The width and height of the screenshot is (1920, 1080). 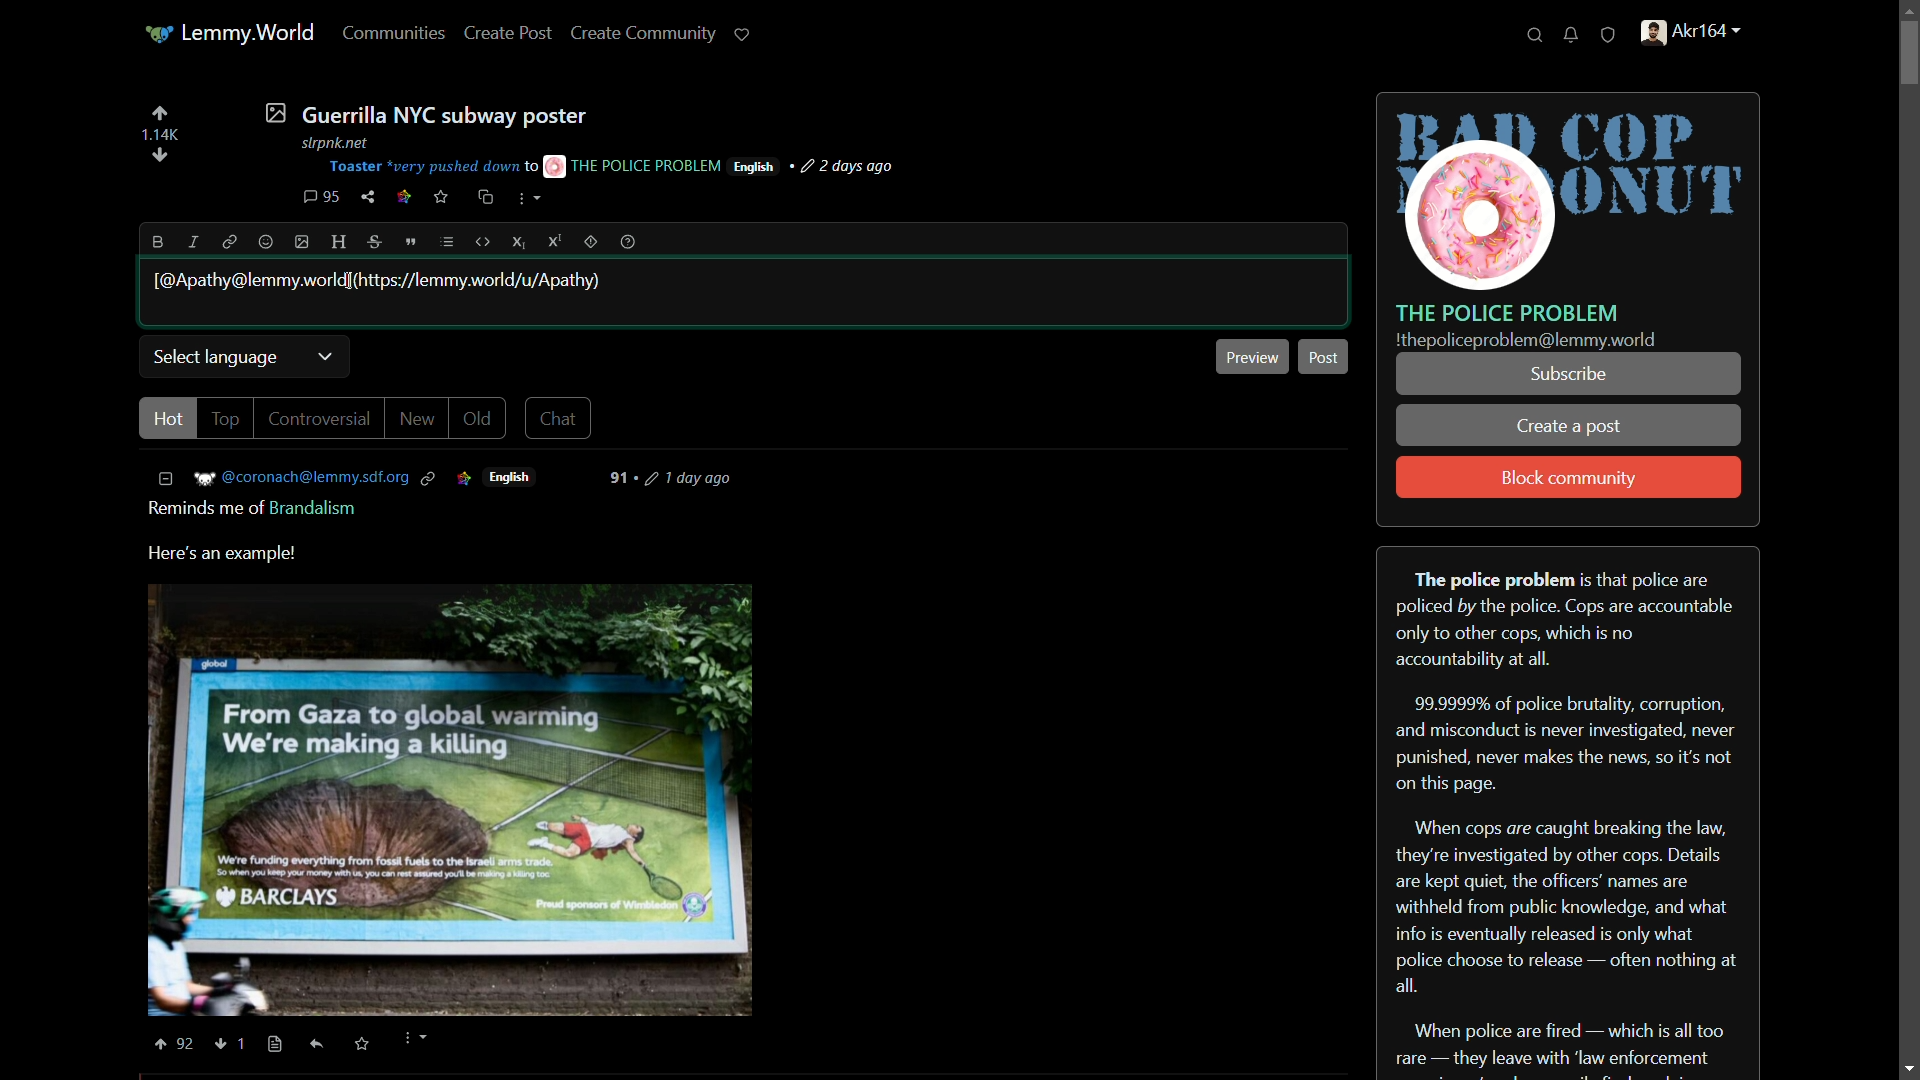 I want to click on stpnk net, so click(x=330, y=140).